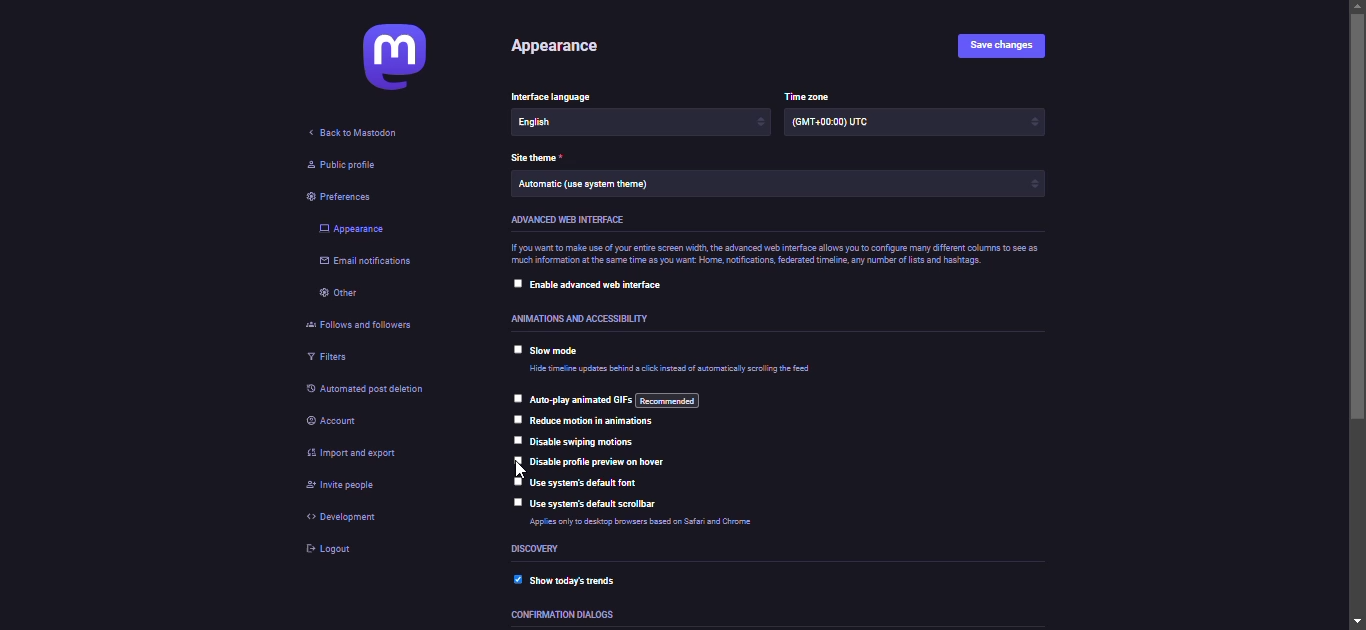  What do you see at coordinates (518, 420) in the screenshot?
I see `click to select` at bounding box center [518, 420].